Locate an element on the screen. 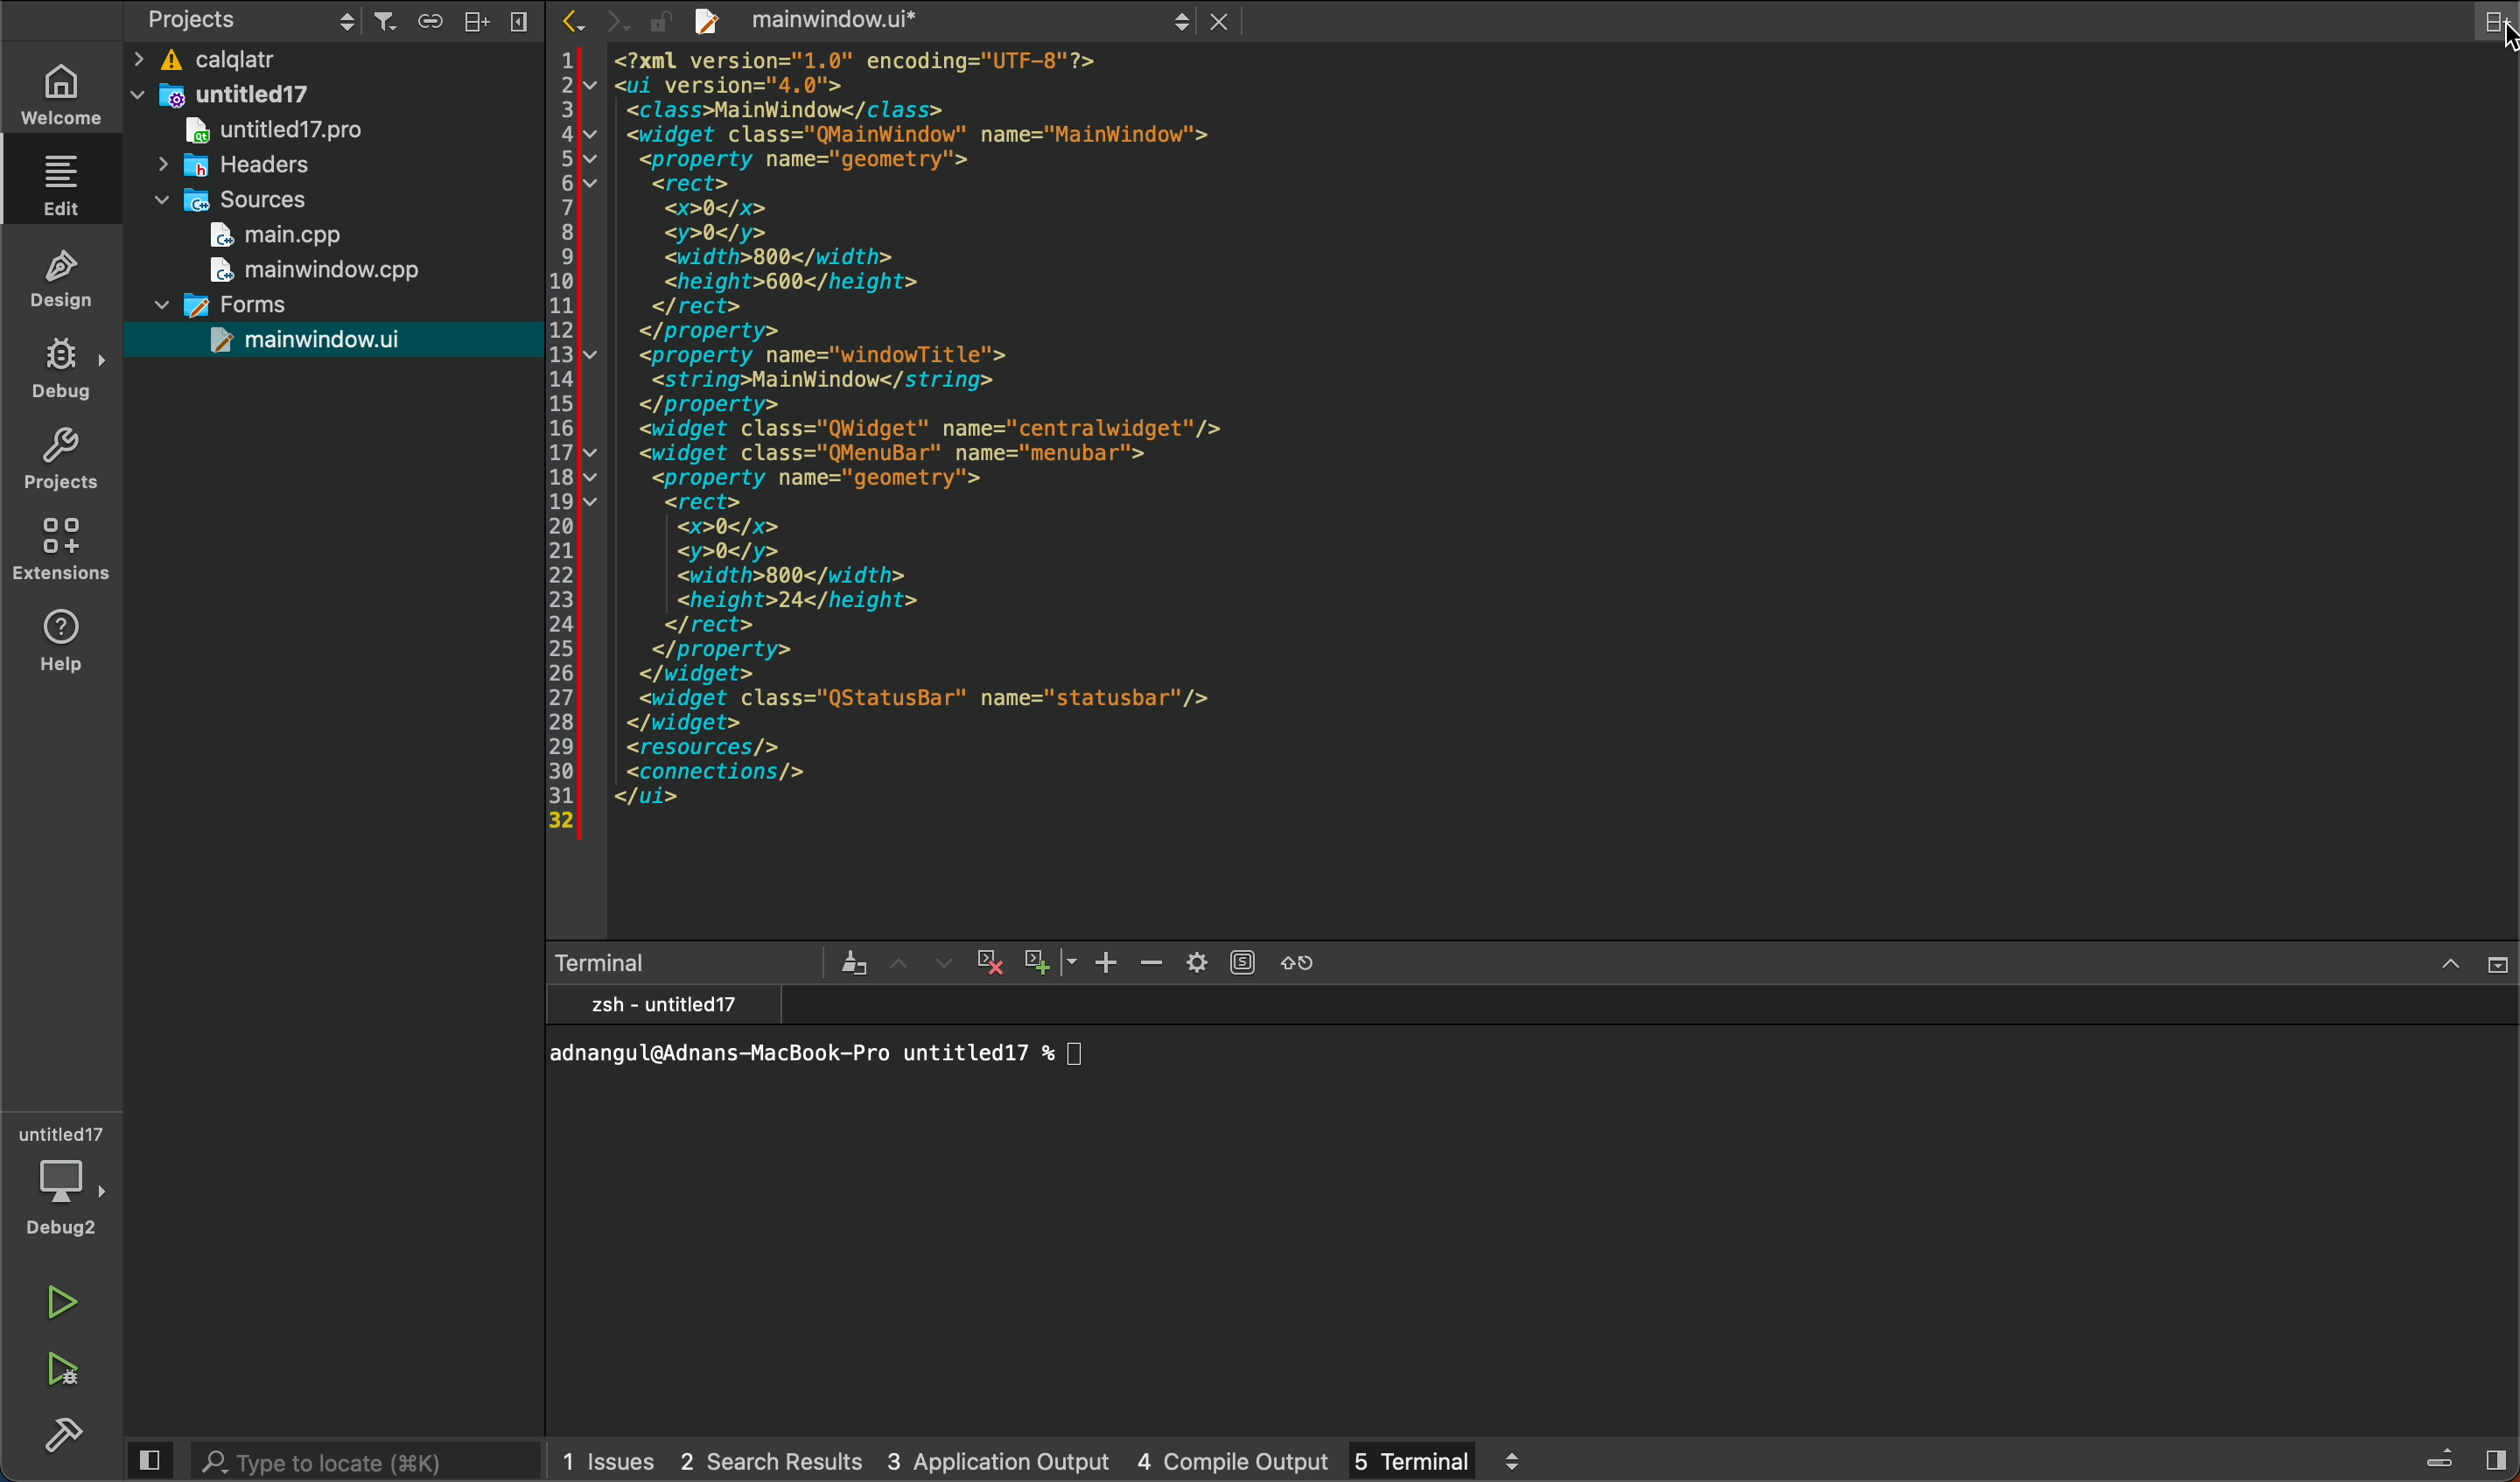 The width and height of the screenshot is (2520, 1482). cursor is located at coordinates (2503, 41).